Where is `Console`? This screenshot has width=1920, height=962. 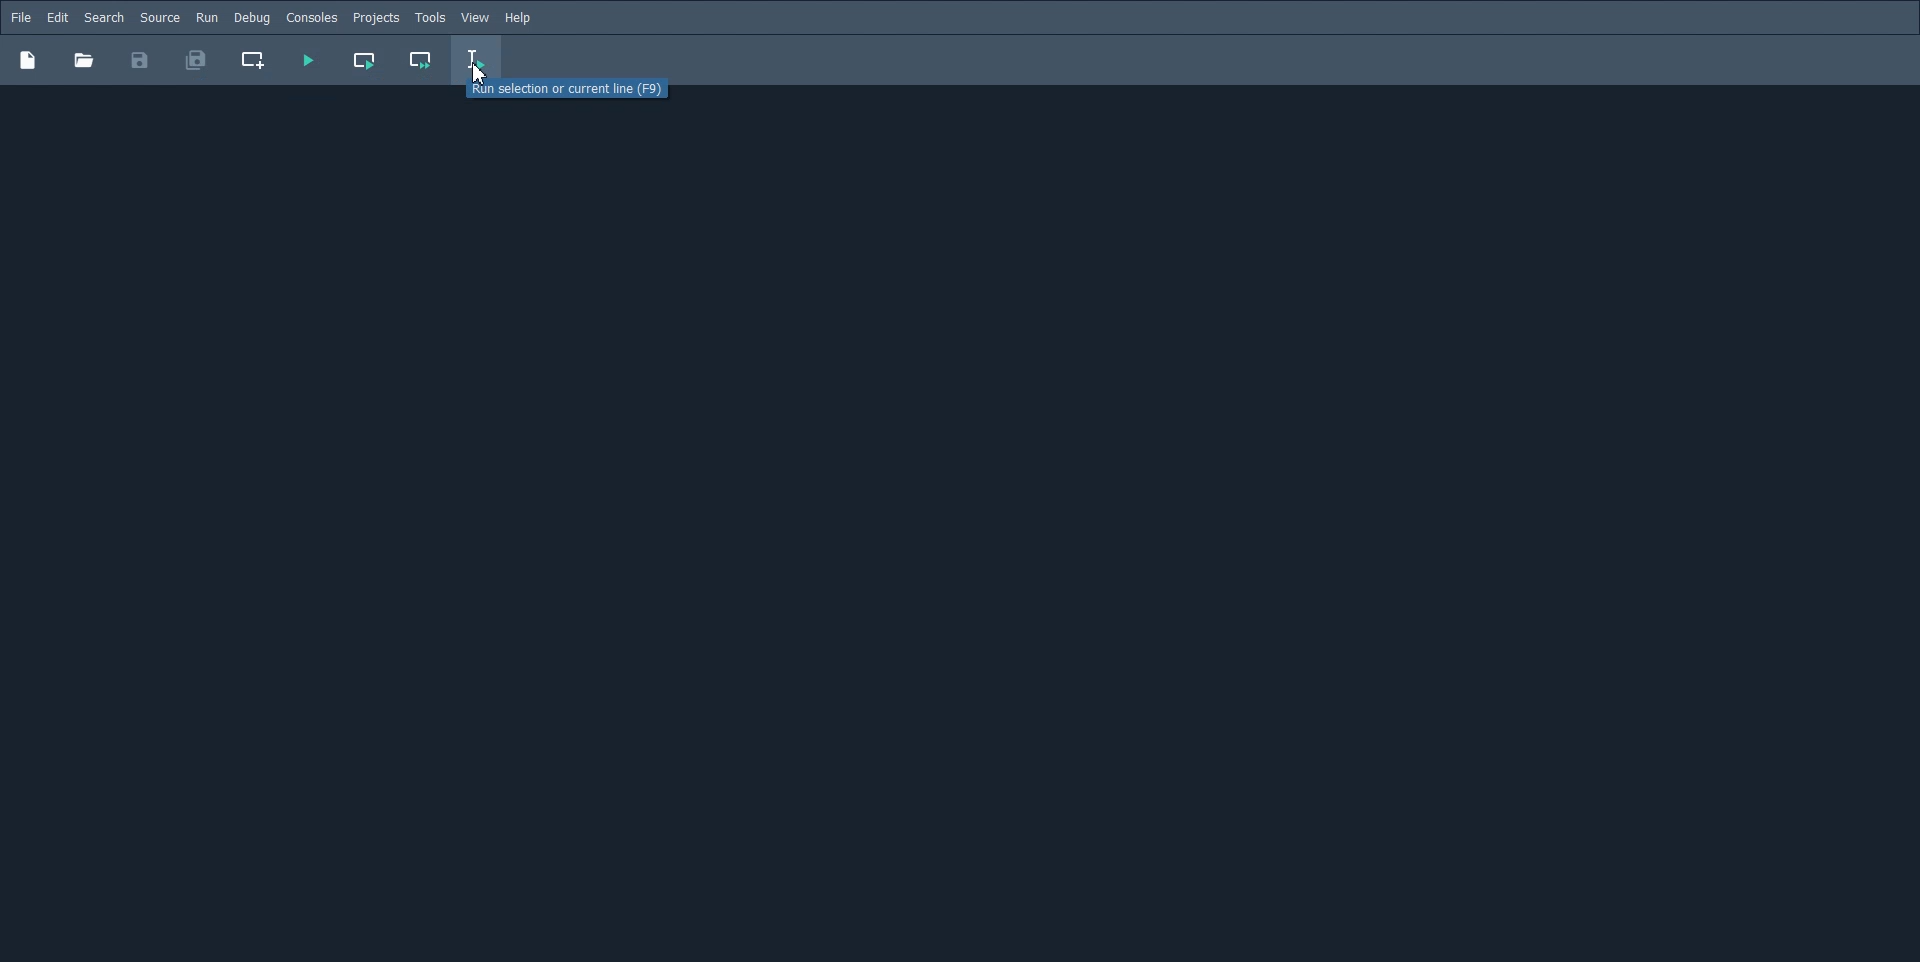 Console is located at coordinates (311, 18).